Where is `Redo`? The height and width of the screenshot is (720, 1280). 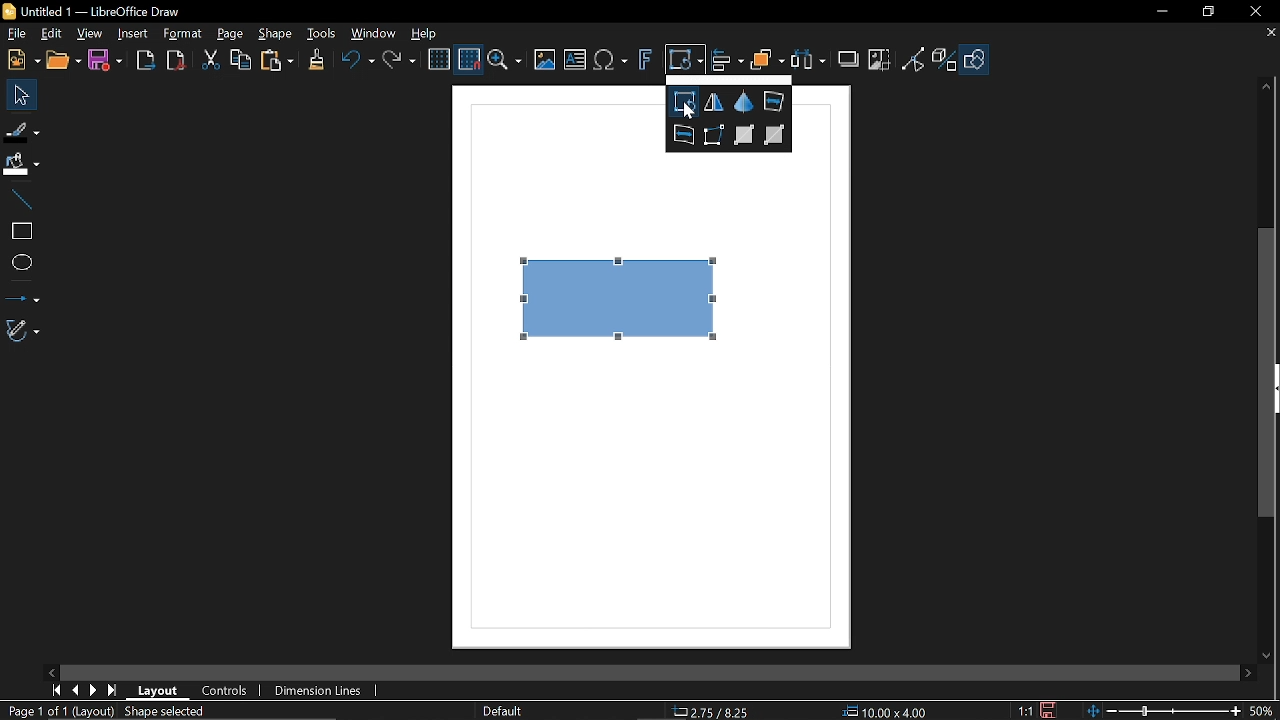 Redo is located at coordinates (398, 62).